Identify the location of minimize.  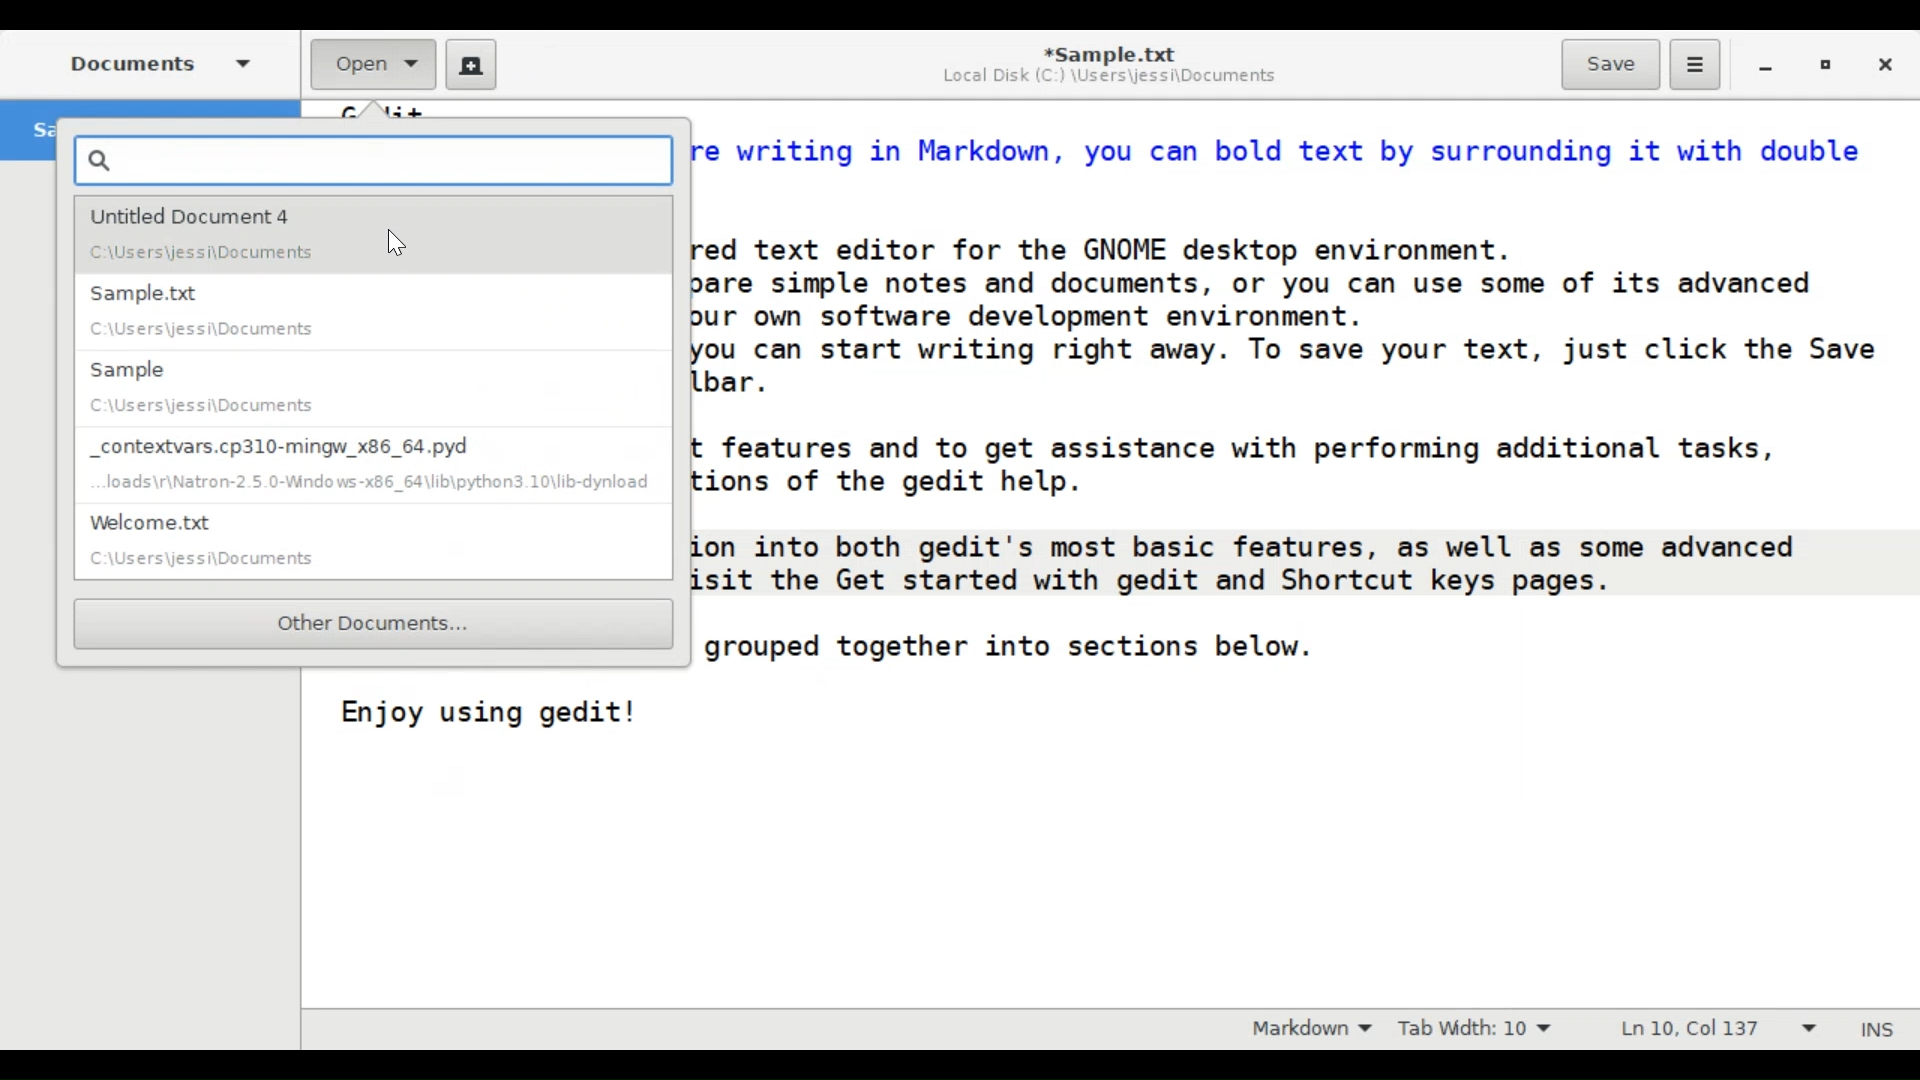
(1768, 65).